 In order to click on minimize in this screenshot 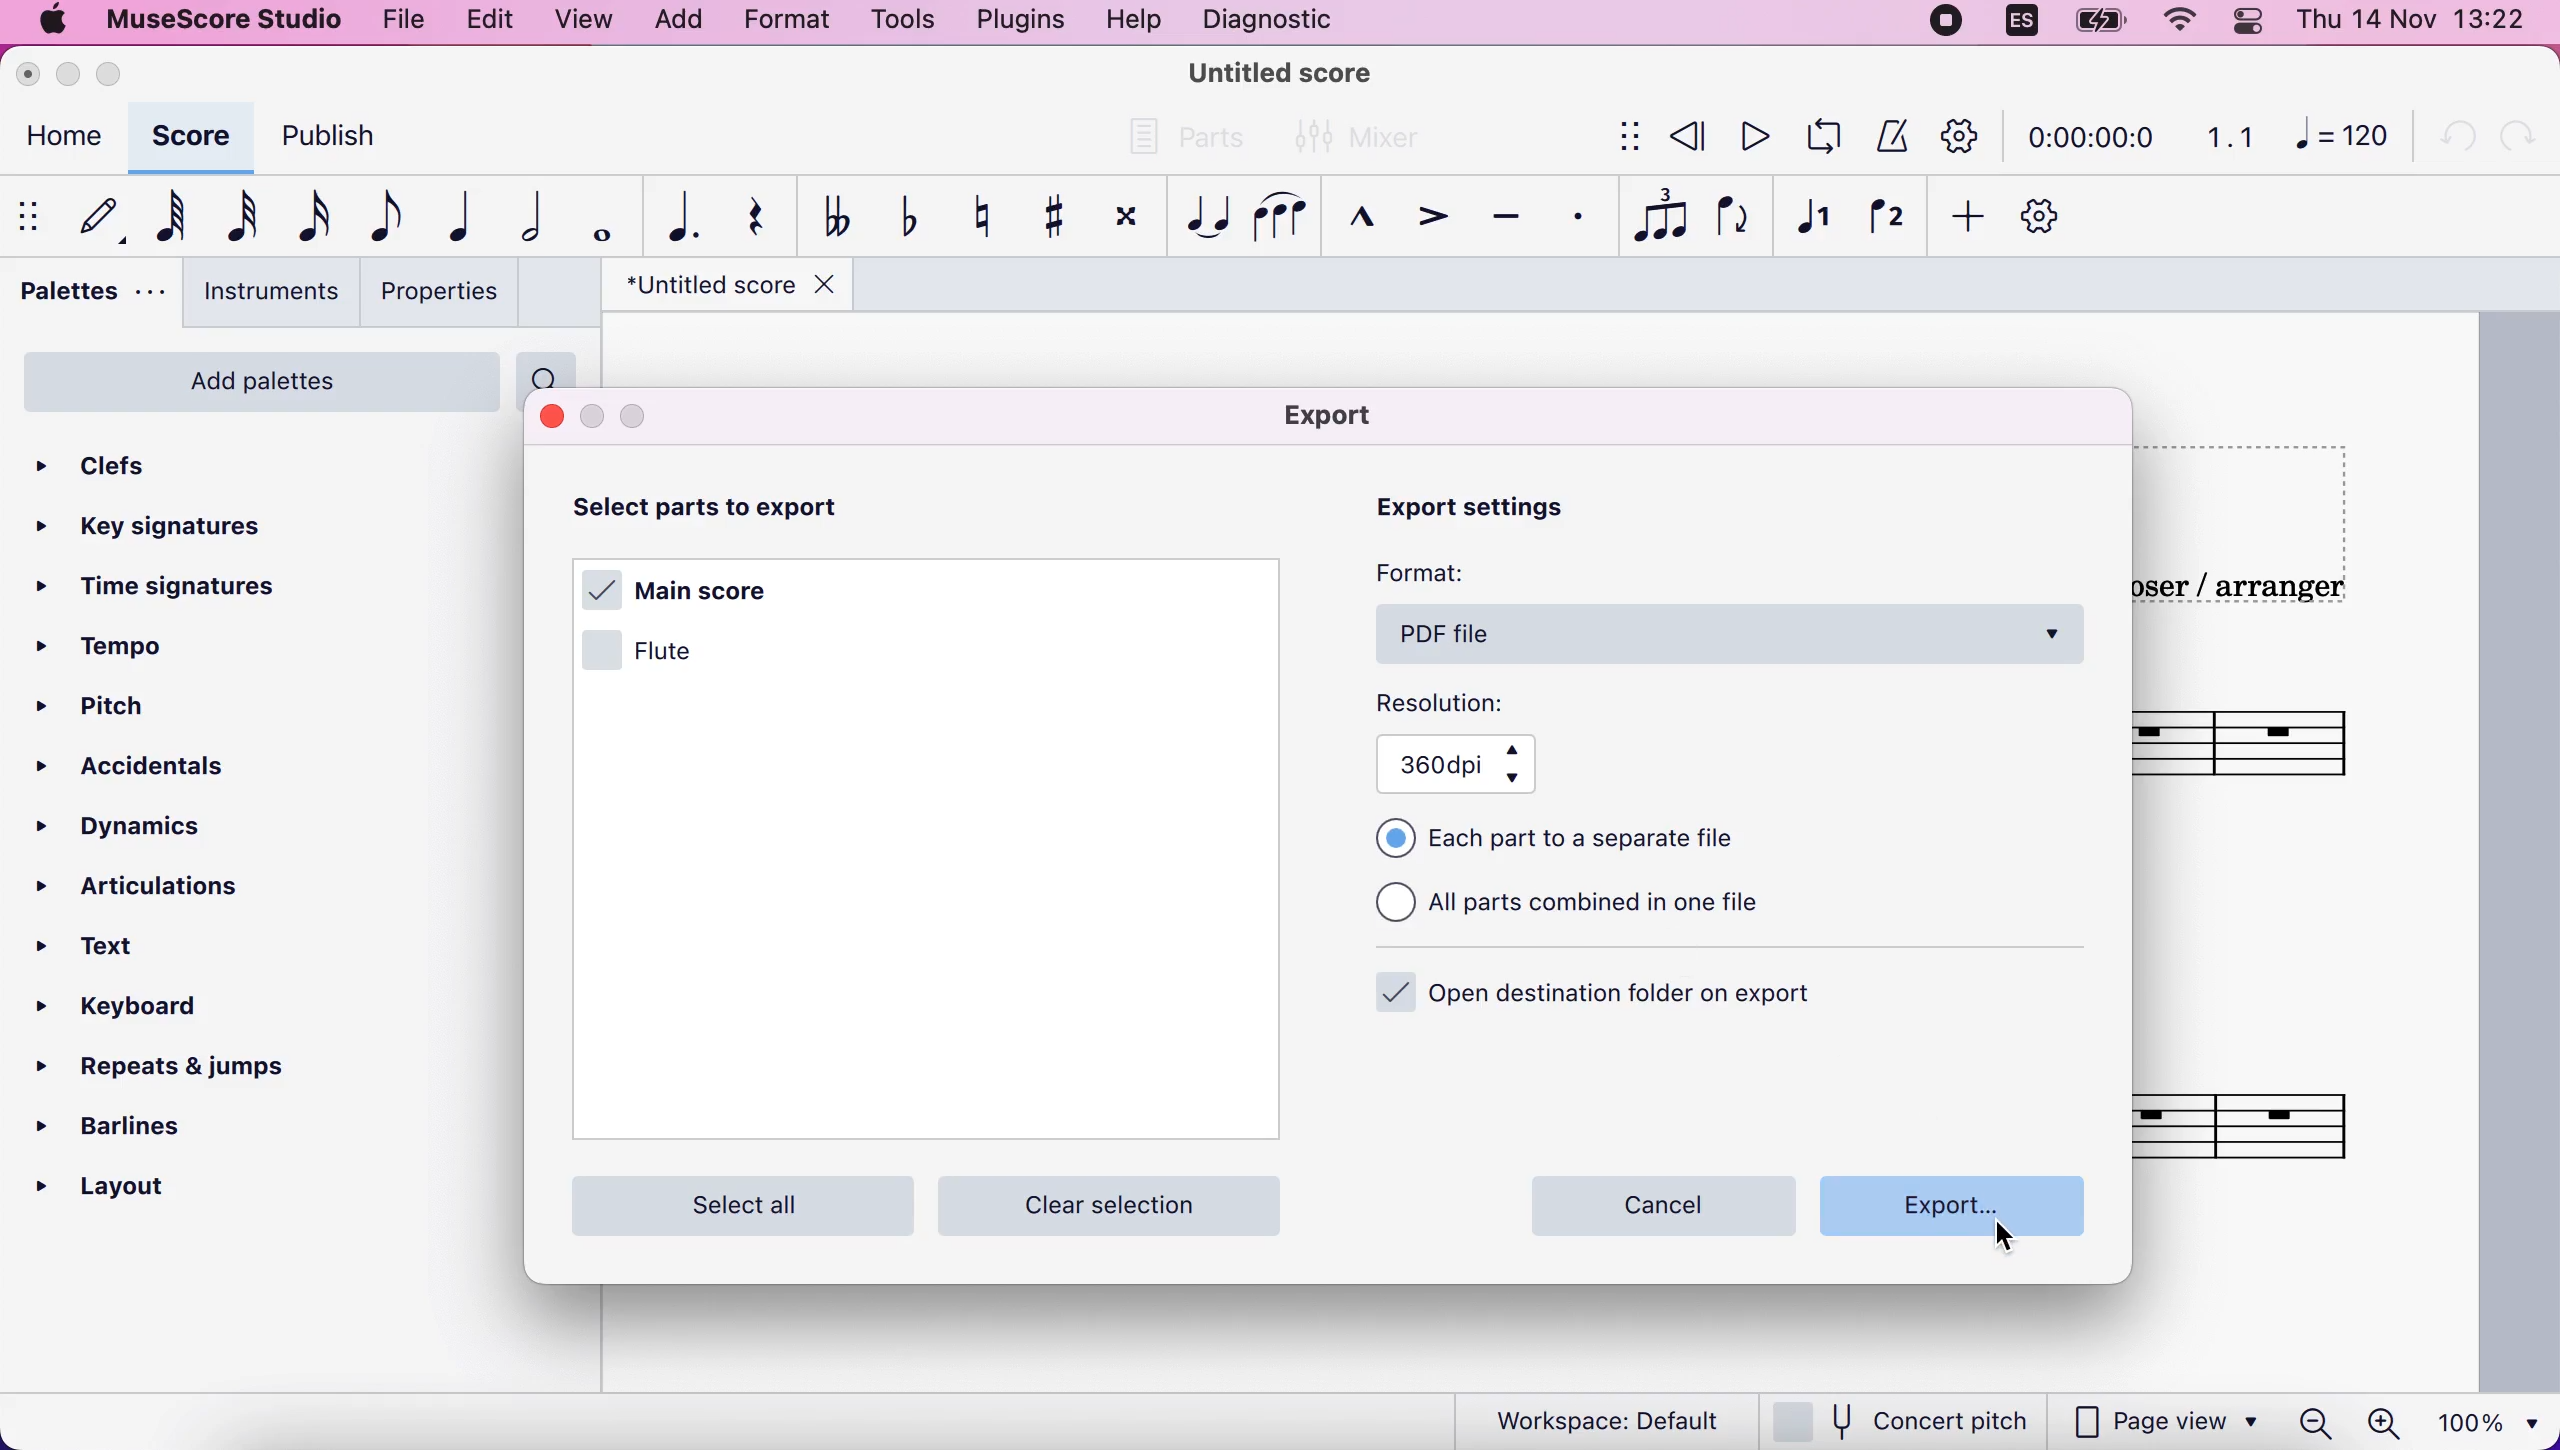, I will do `click(592, 415)`.